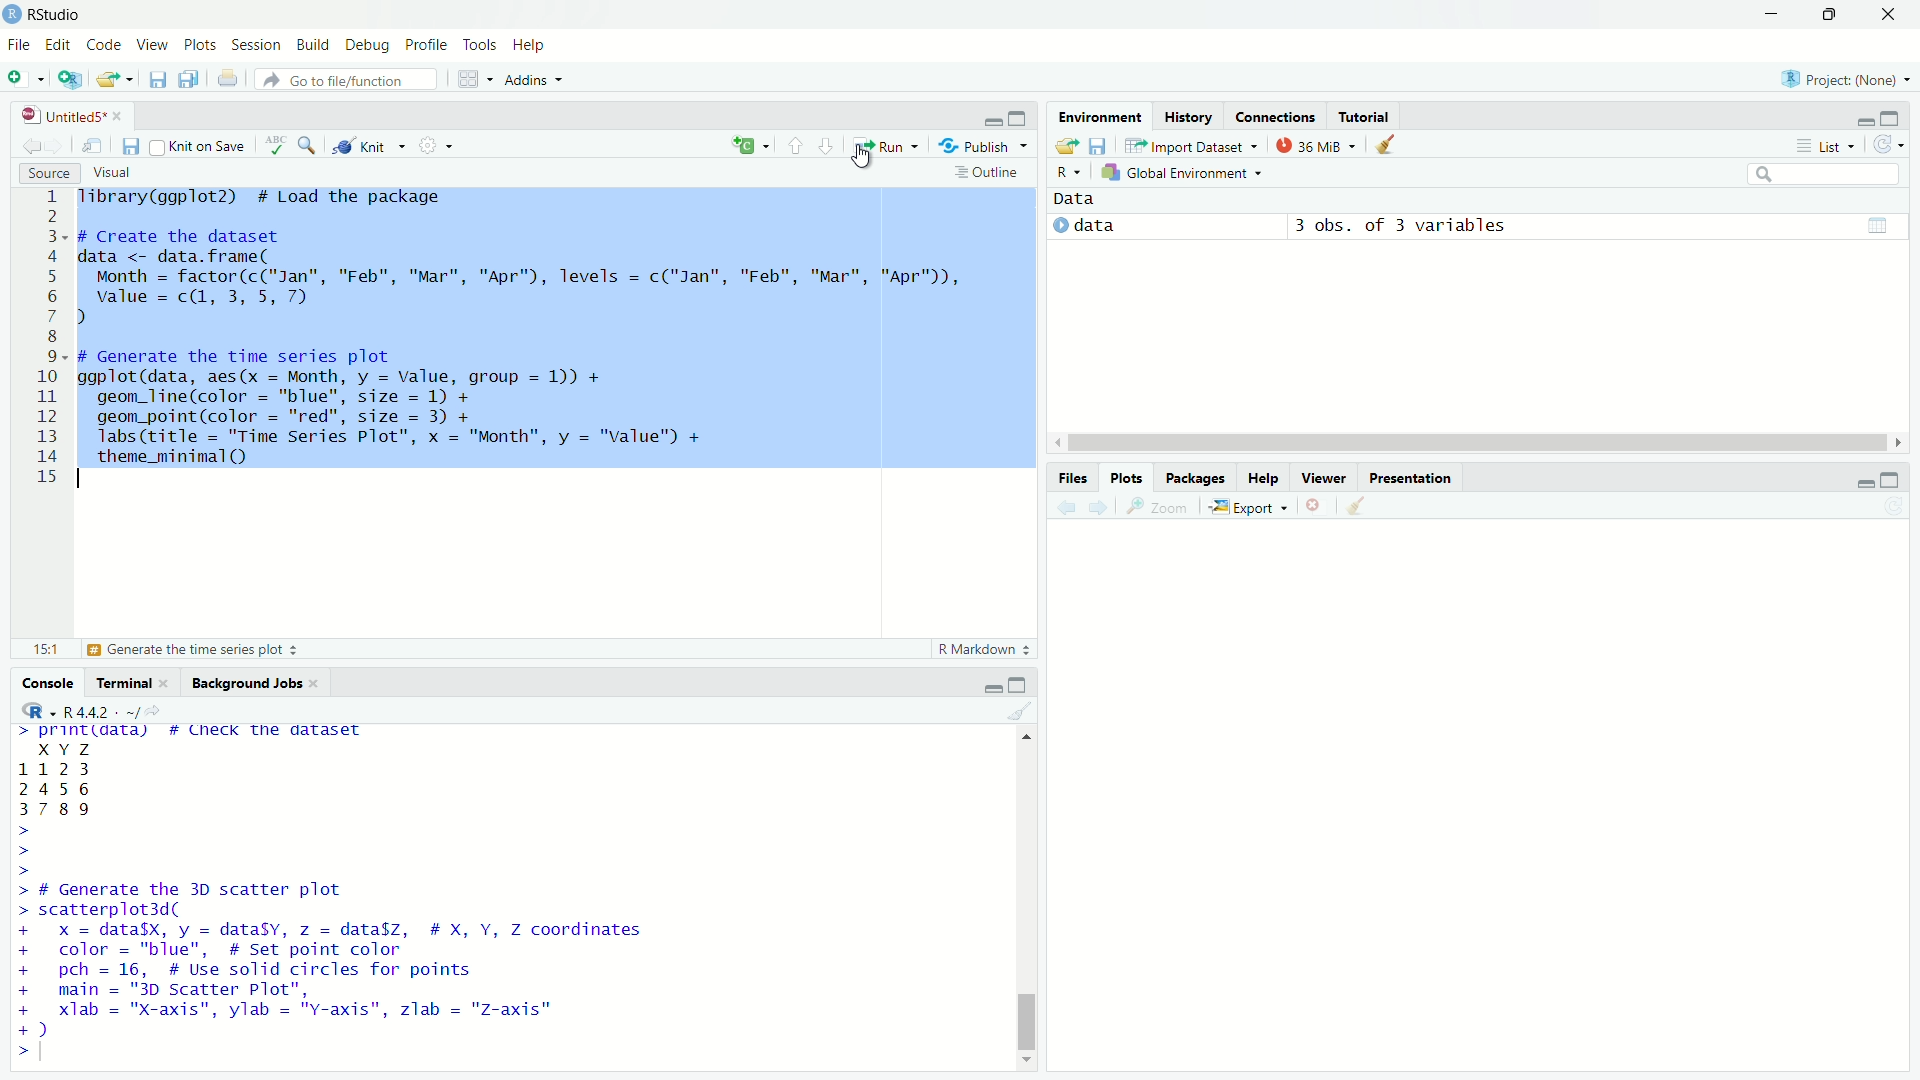  What do you see at coordinates (36, 649) in the screenshot?
I see `13:63` at bounding box center [36, 649].